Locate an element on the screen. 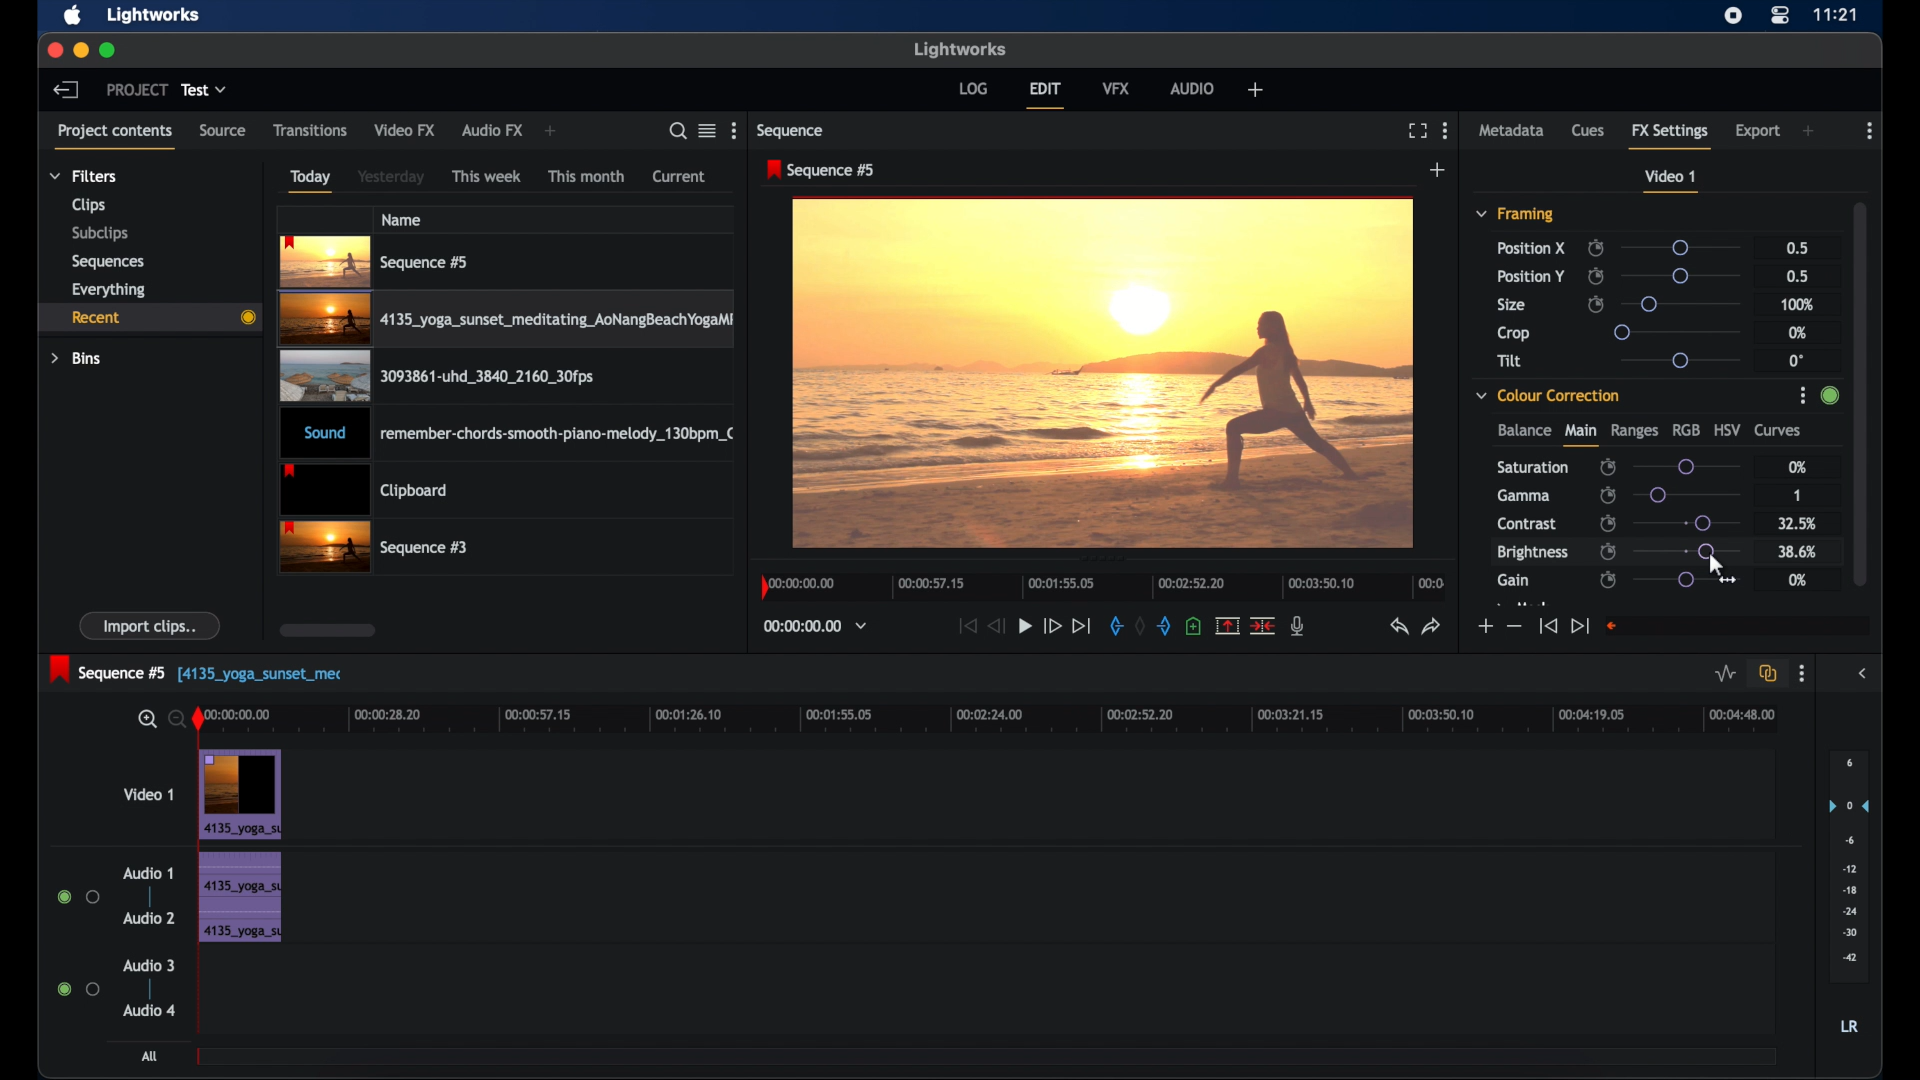  export is located at coordinates (1759, 131).